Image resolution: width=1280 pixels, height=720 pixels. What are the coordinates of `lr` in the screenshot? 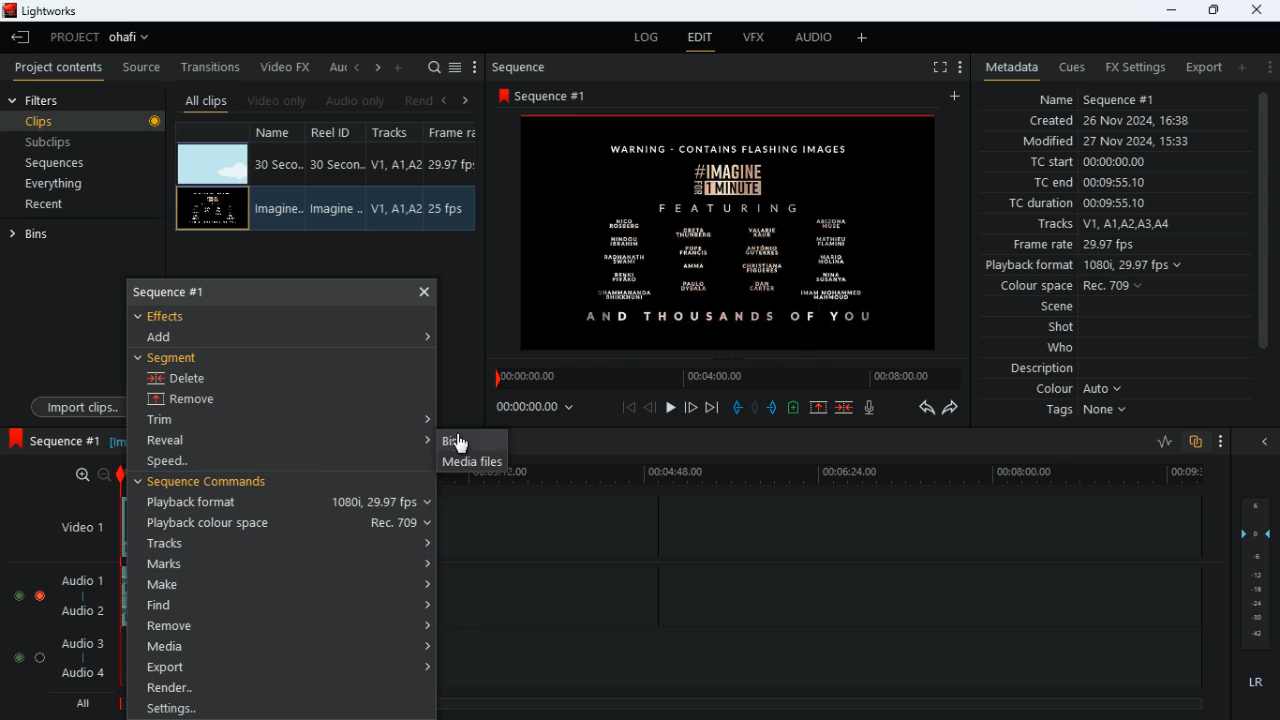 It's located at (1250, 683).